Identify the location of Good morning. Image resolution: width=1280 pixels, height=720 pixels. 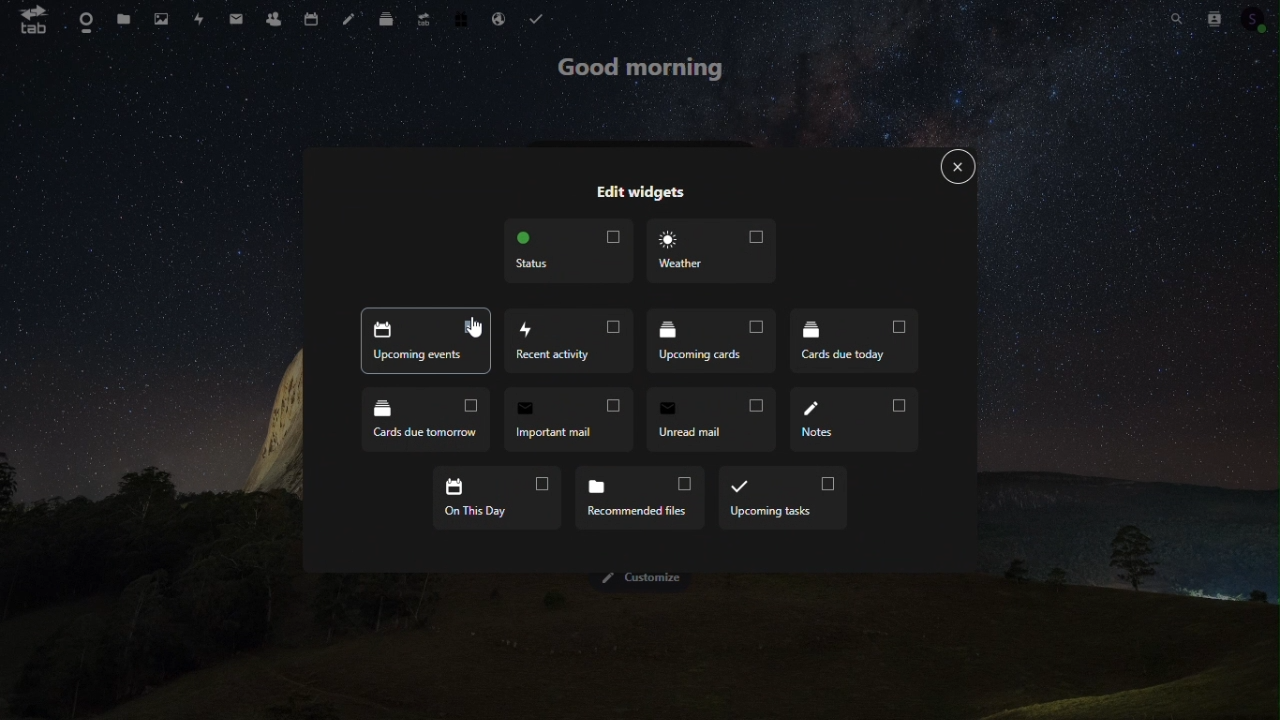
(639, 68).